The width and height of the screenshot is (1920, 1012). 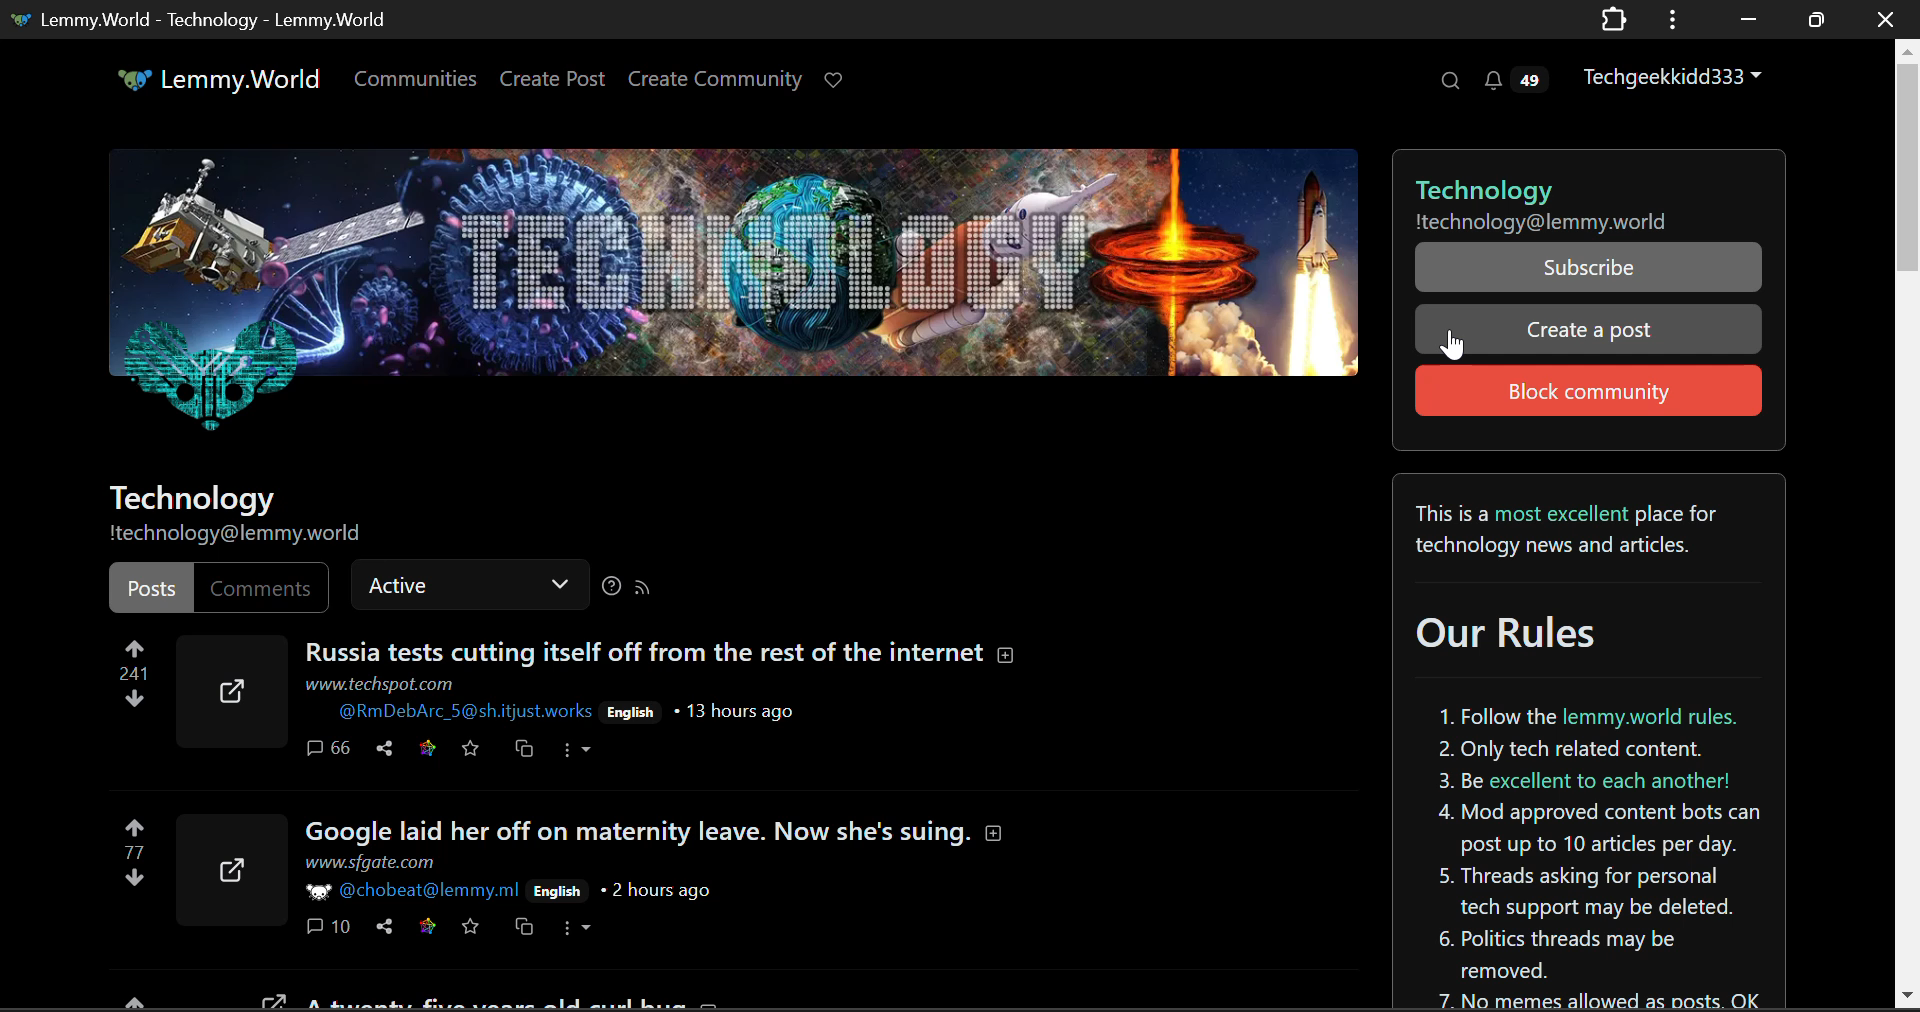 I want to click on RSS, so click(x=644, y=586).